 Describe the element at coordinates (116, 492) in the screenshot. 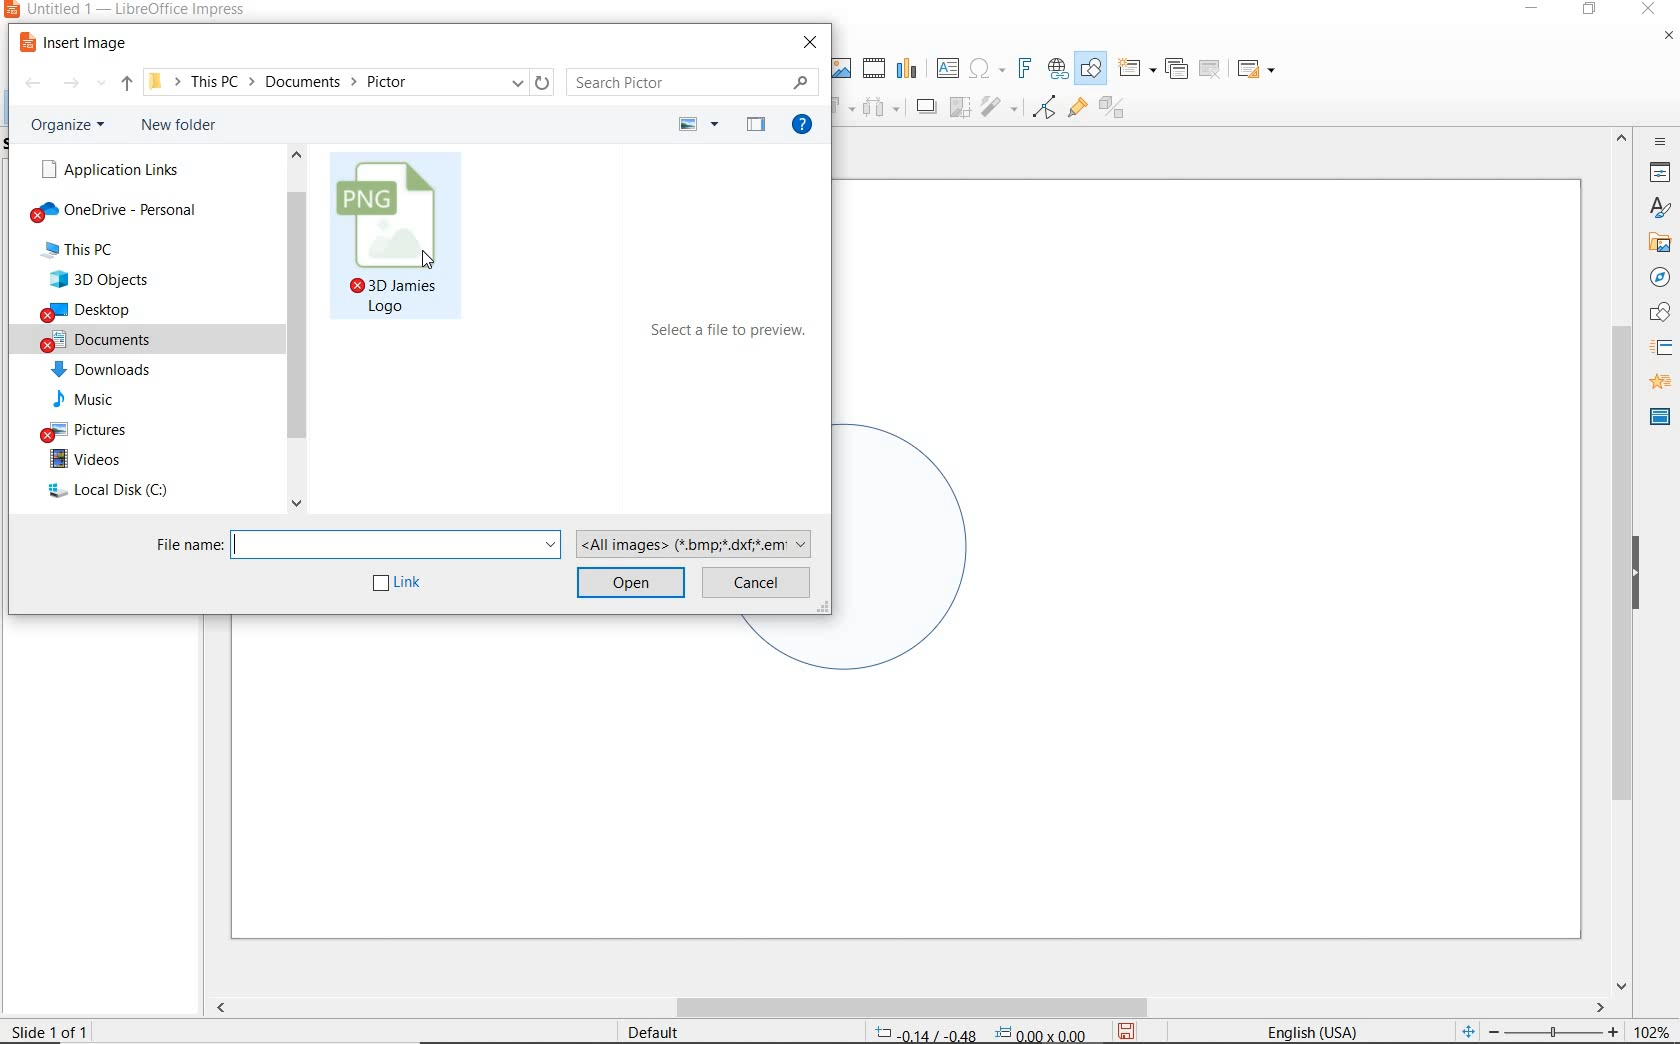

I see `local disk` at that location.